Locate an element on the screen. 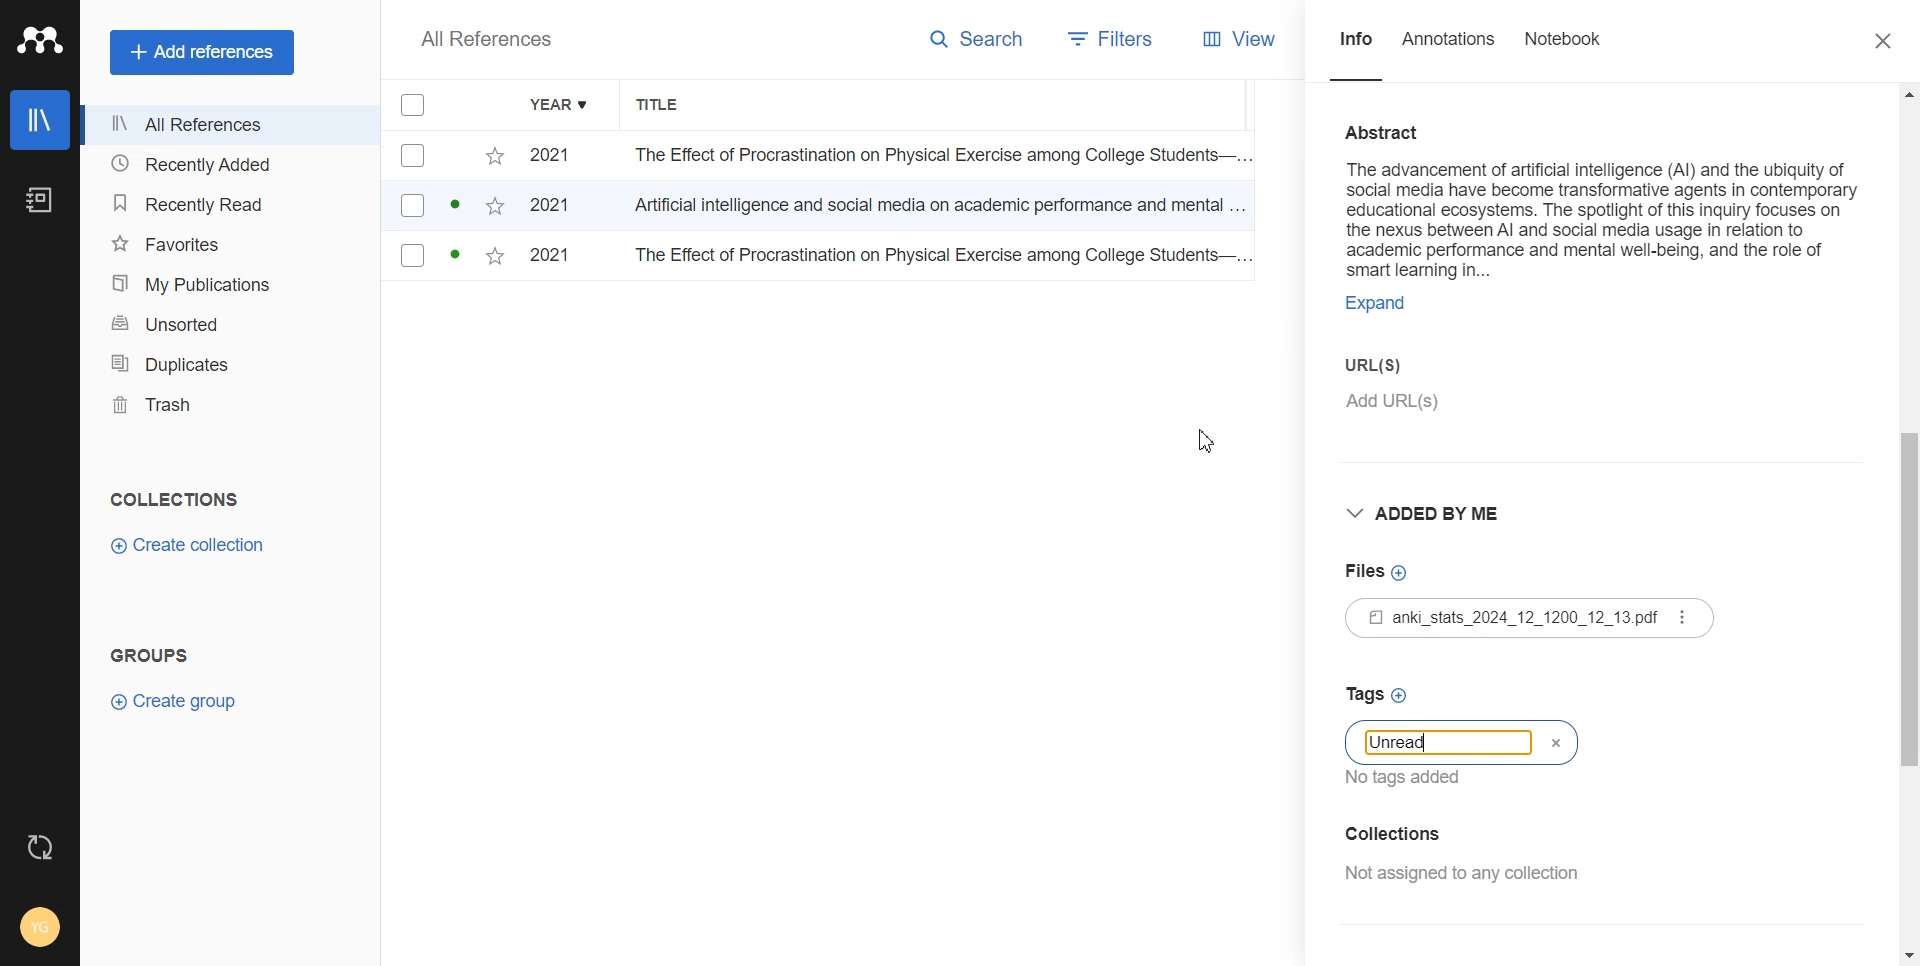 The height and width of the screenshot is (966, 1920). COLLECTIONS is located at coordinates (179, 499).